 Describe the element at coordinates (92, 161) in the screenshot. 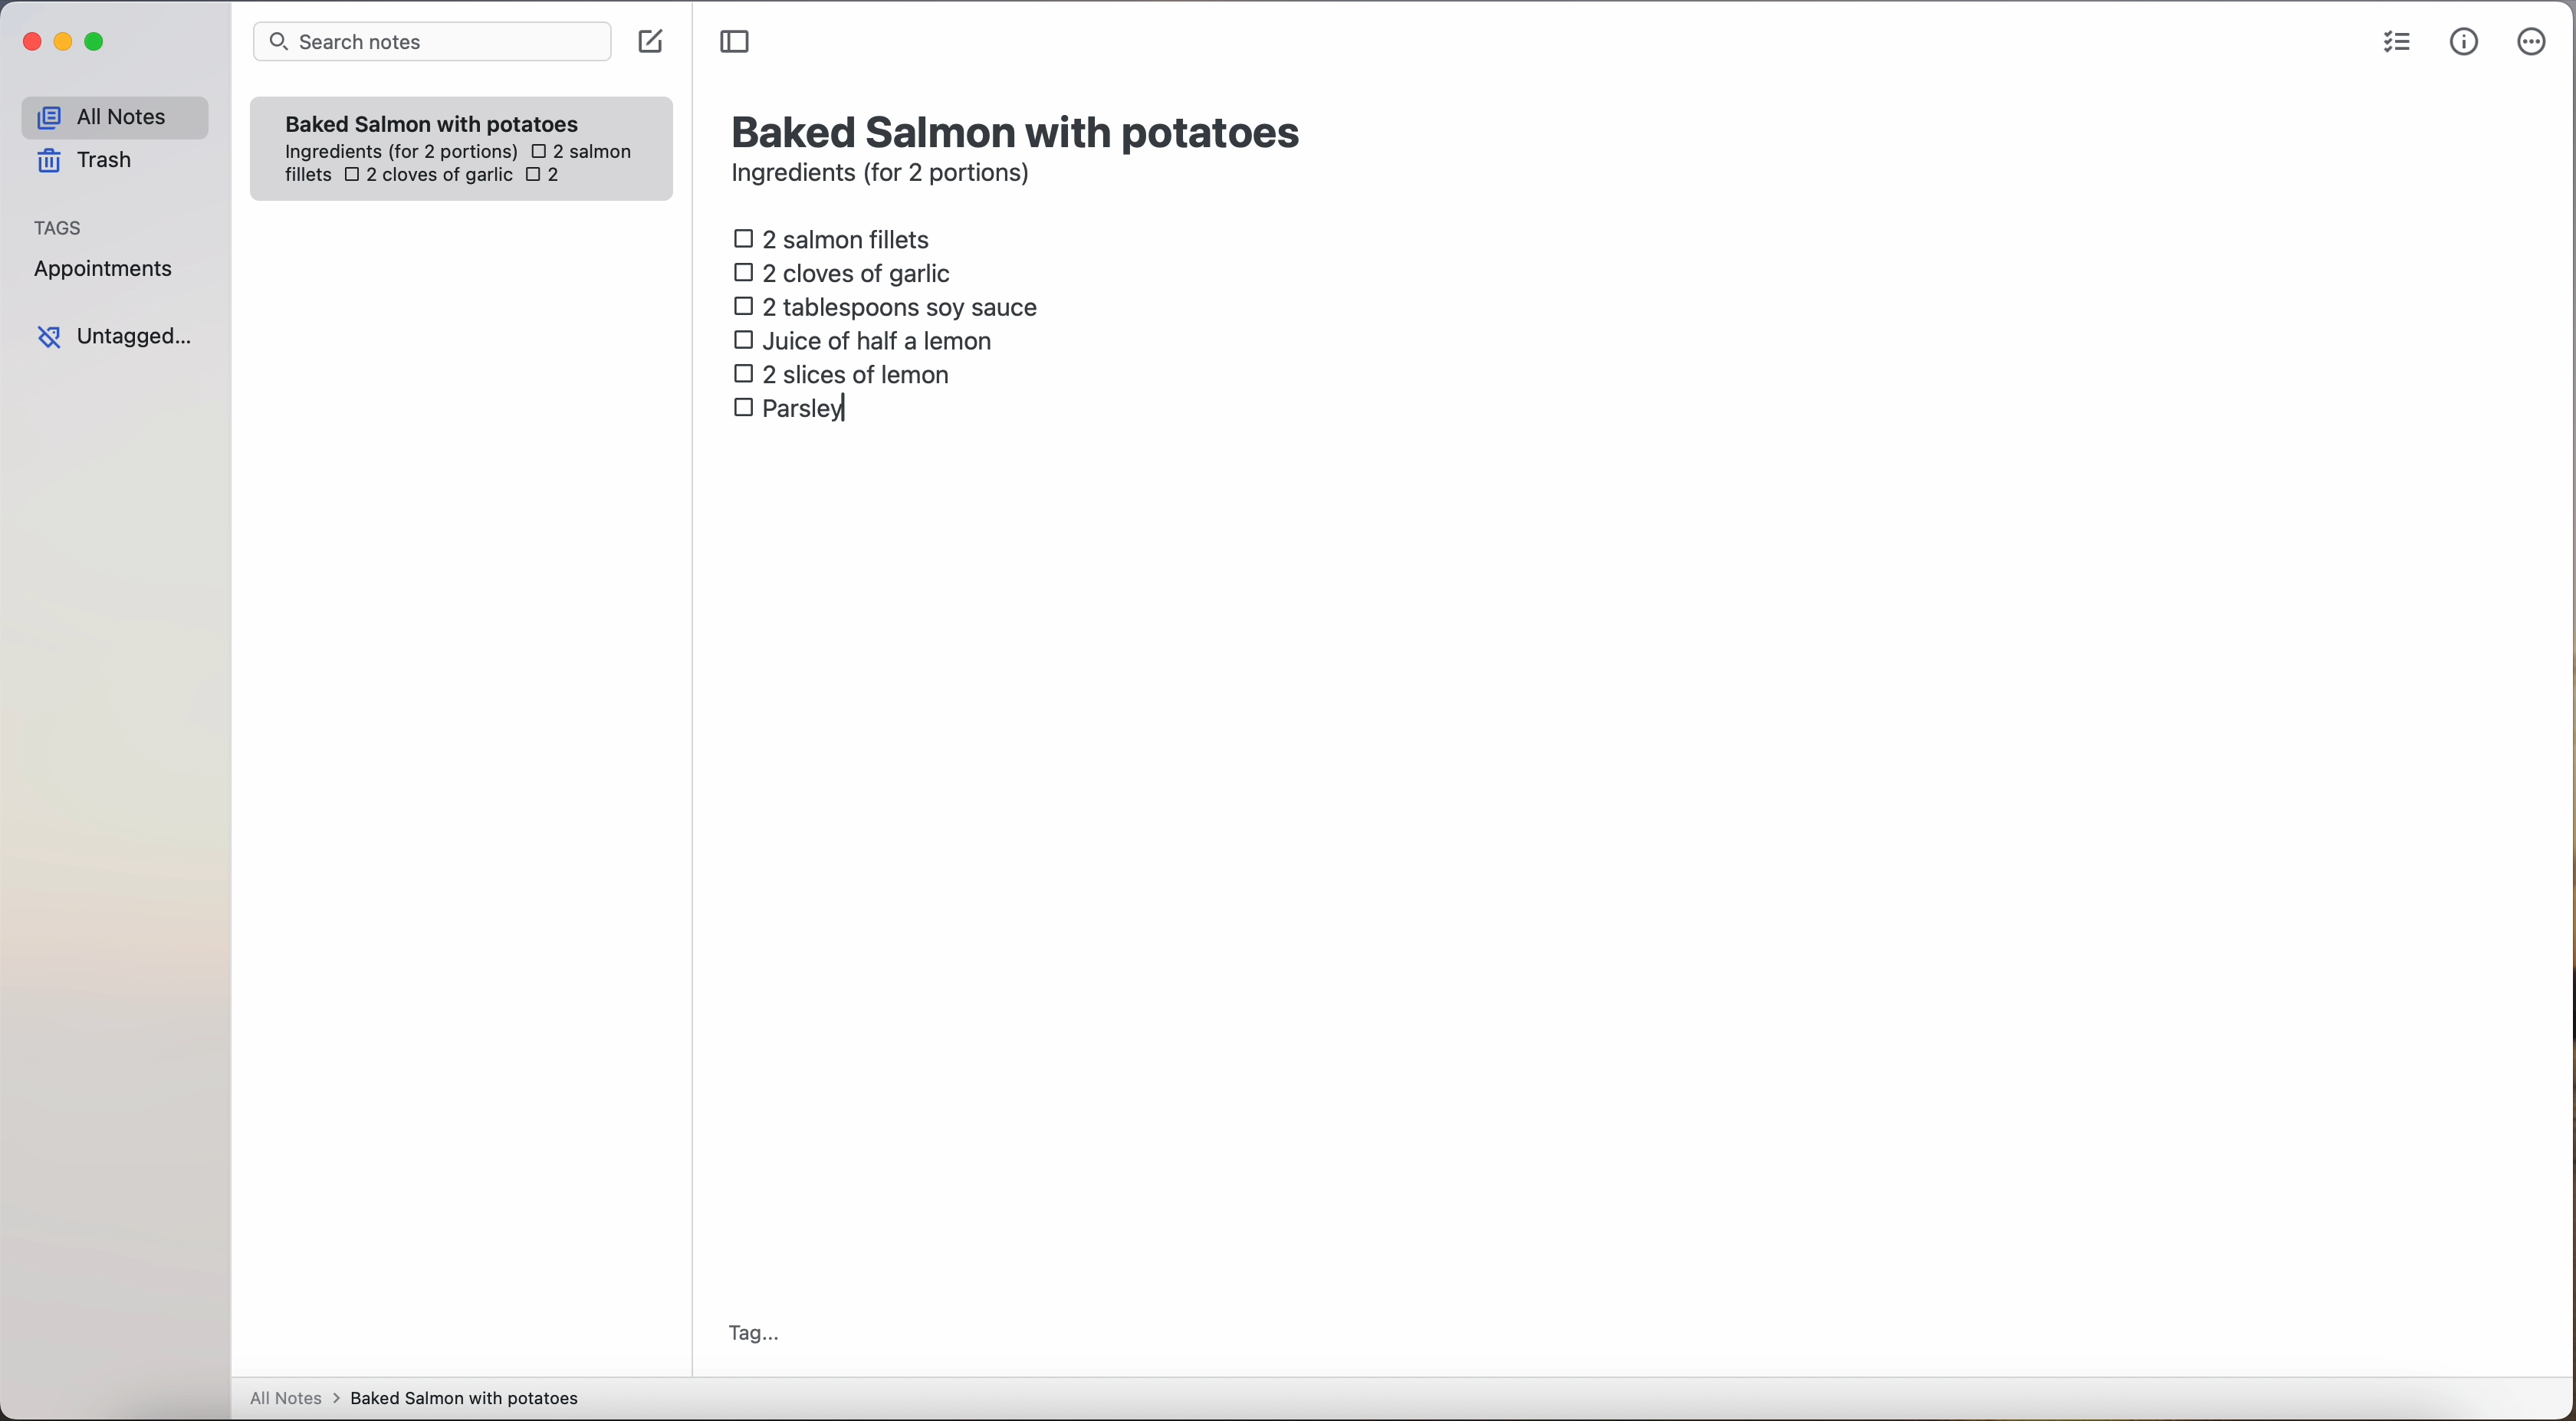

I see `trash` at that location.